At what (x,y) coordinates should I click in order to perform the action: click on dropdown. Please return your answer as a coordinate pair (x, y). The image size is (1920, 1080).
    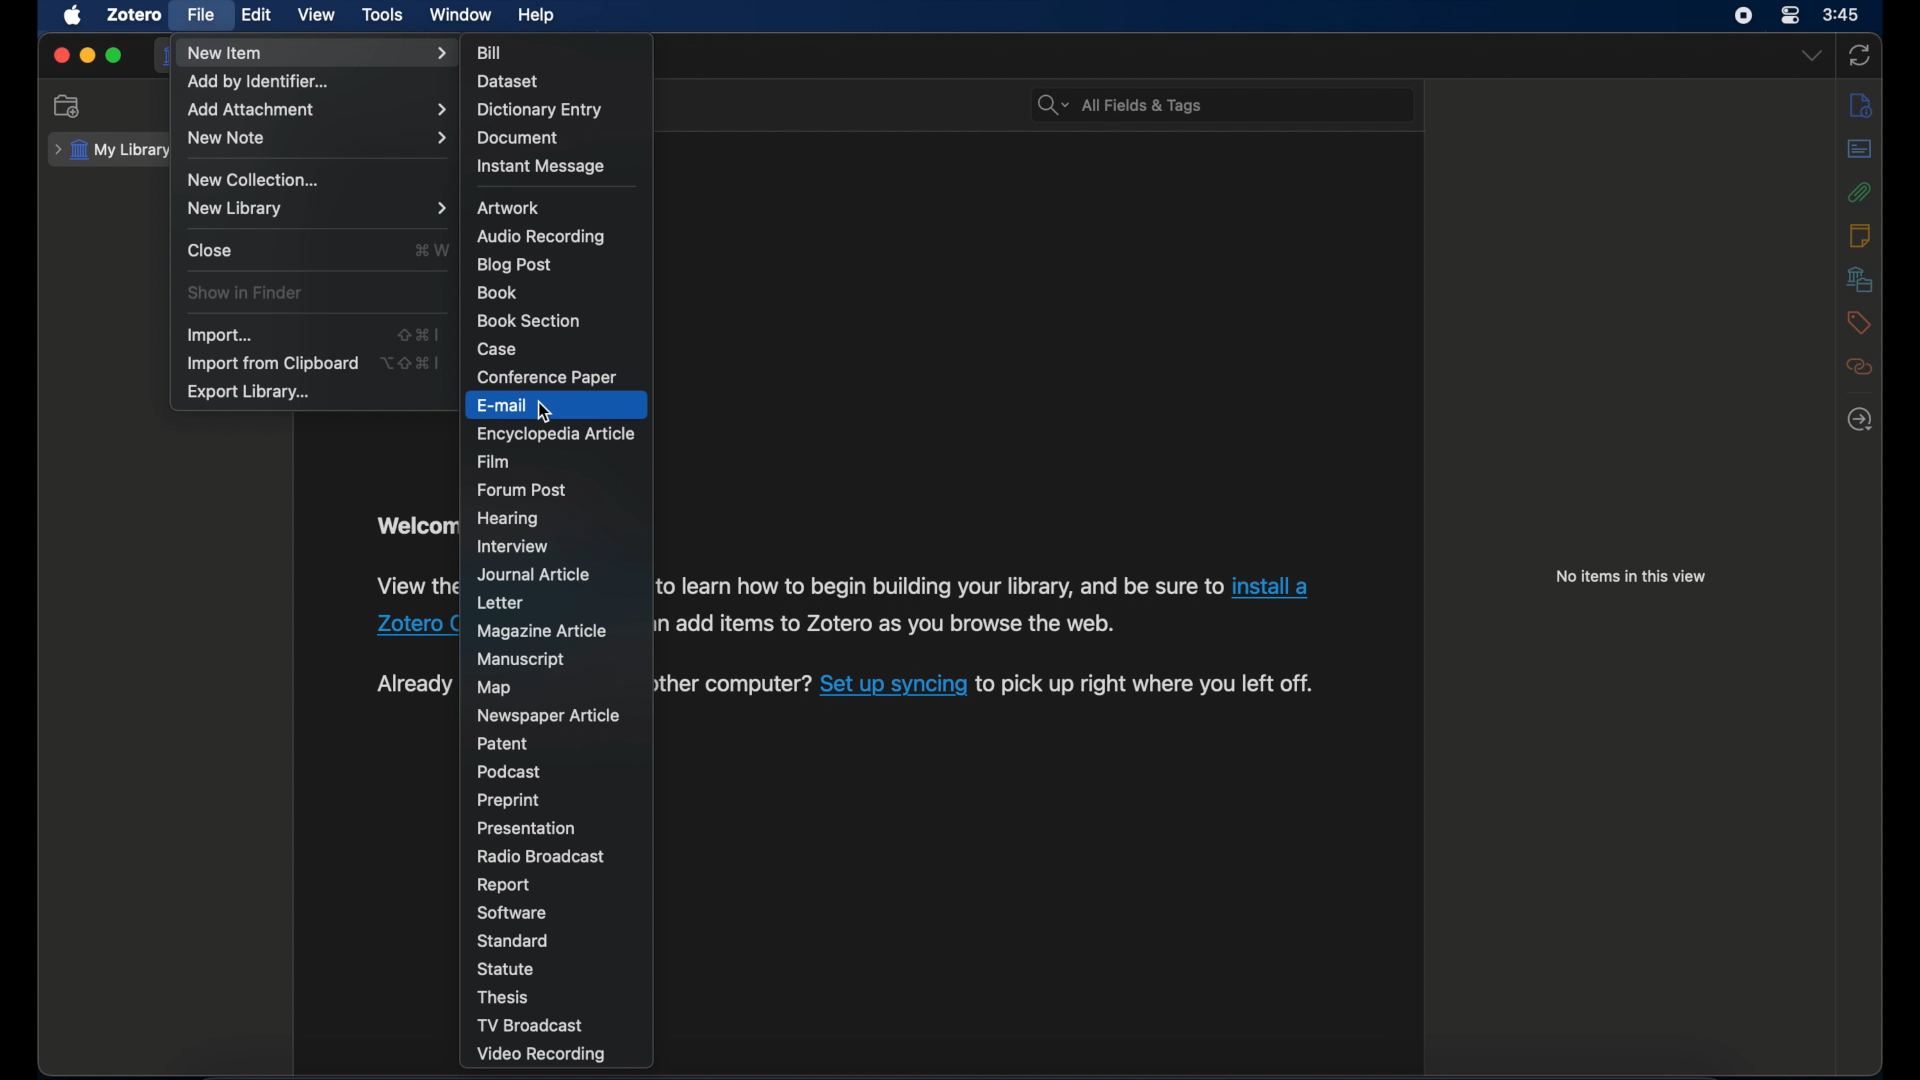
    Looking at the image, I should click on (1810, 56).